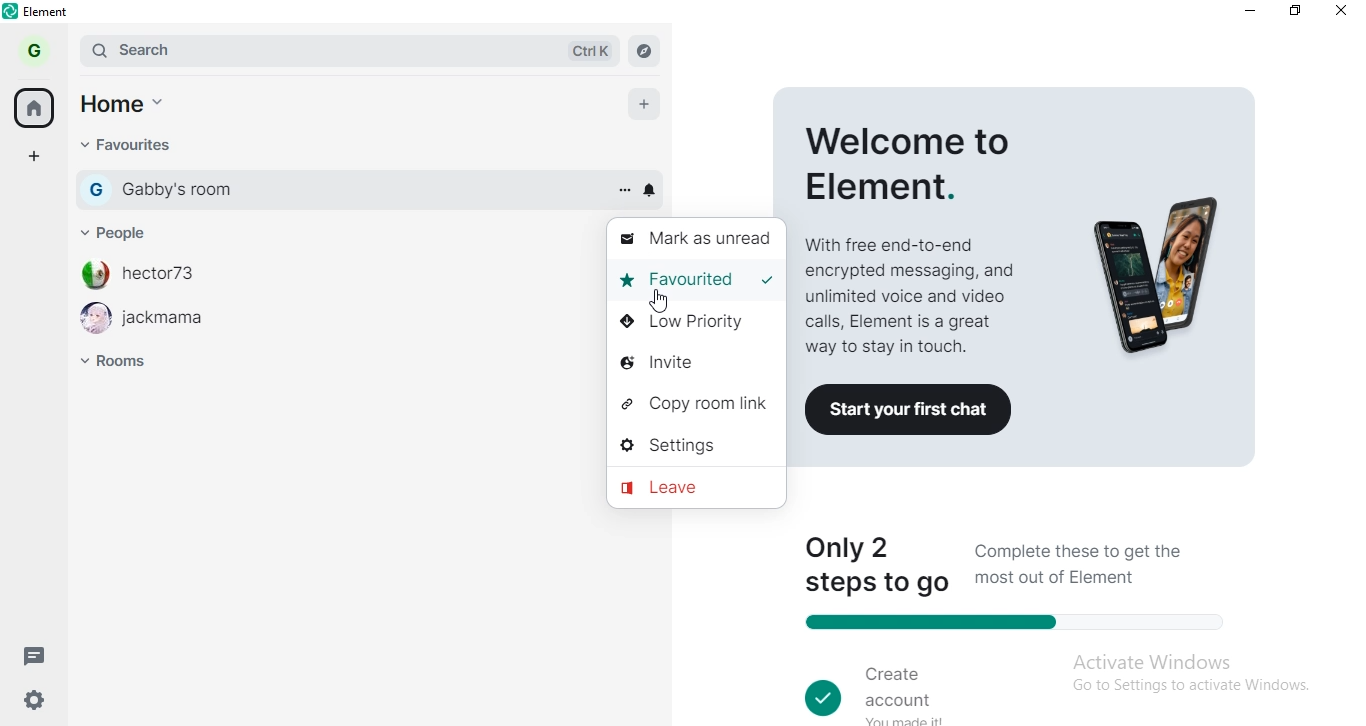 The width and height of the screenshot is (1366, 726). Describe the element at coordinates (915, 410) in the screenshot. I see `Co Start your first chat ` at that location.